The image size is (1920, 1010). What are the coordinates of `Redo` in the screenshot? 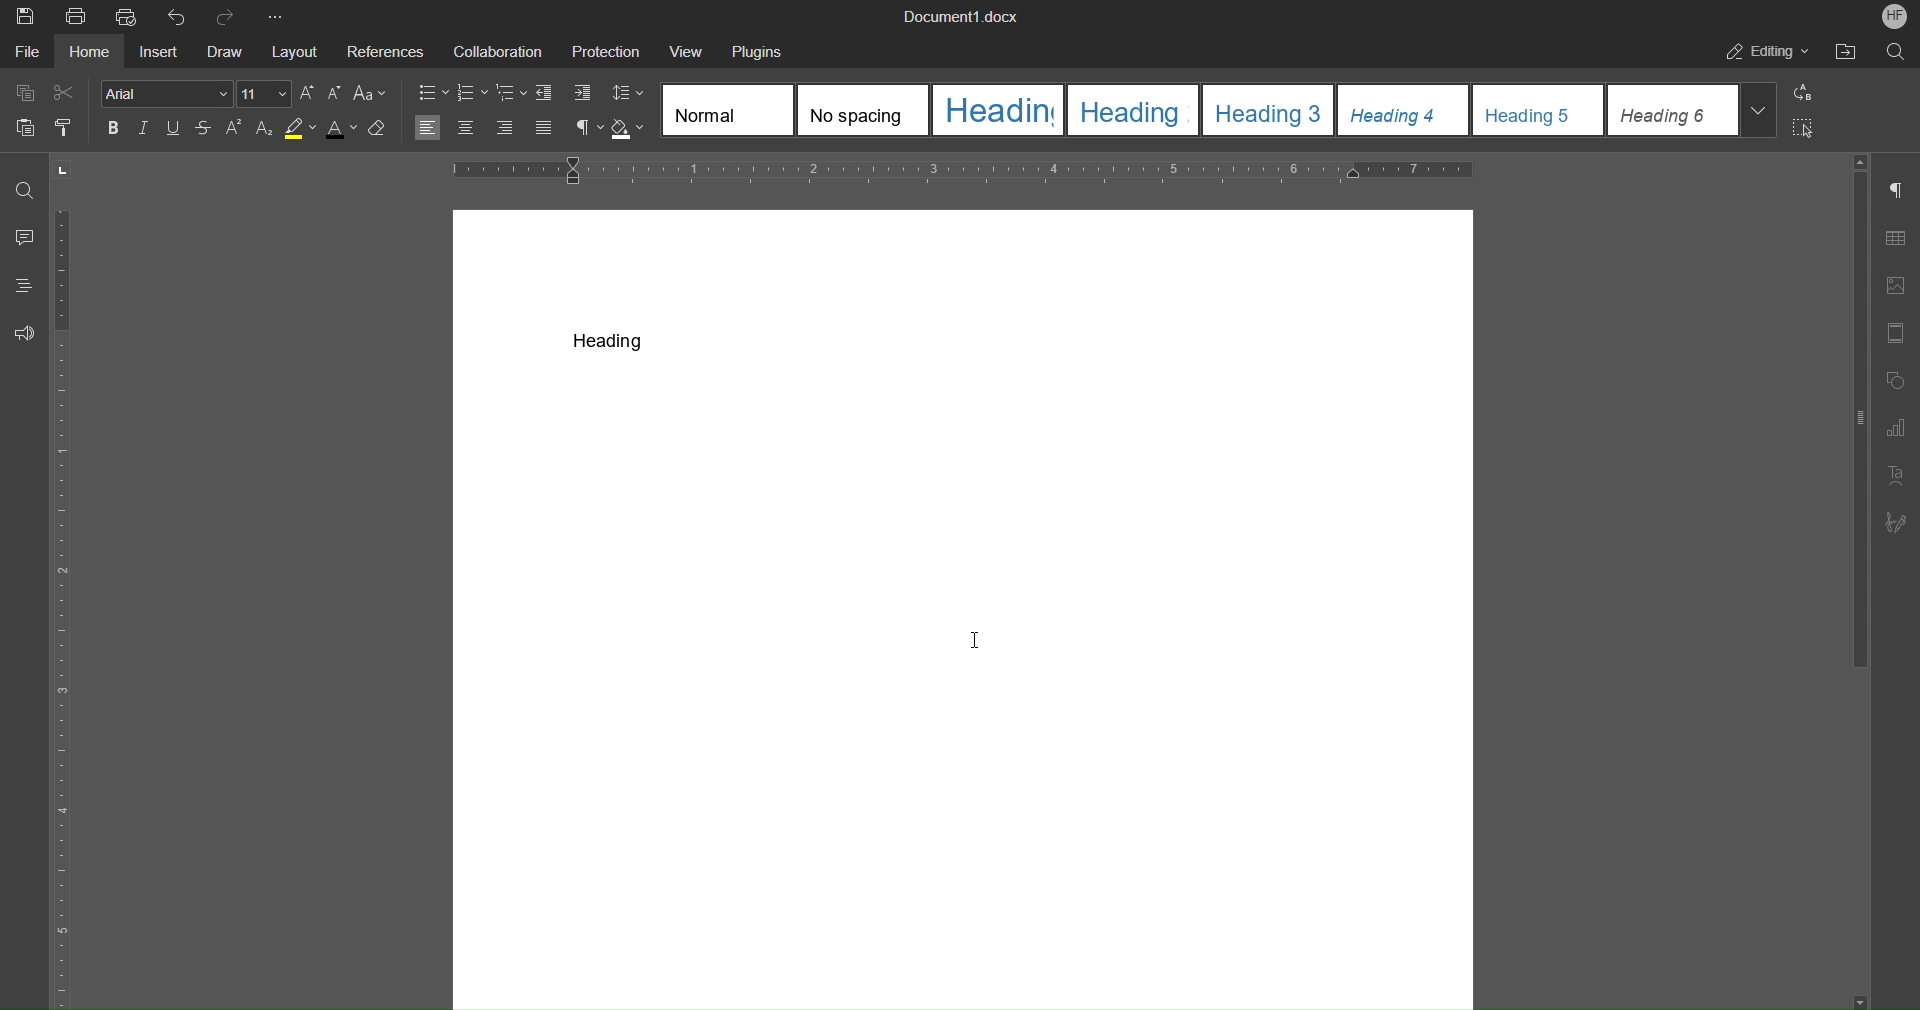 It's located at (226, 16).